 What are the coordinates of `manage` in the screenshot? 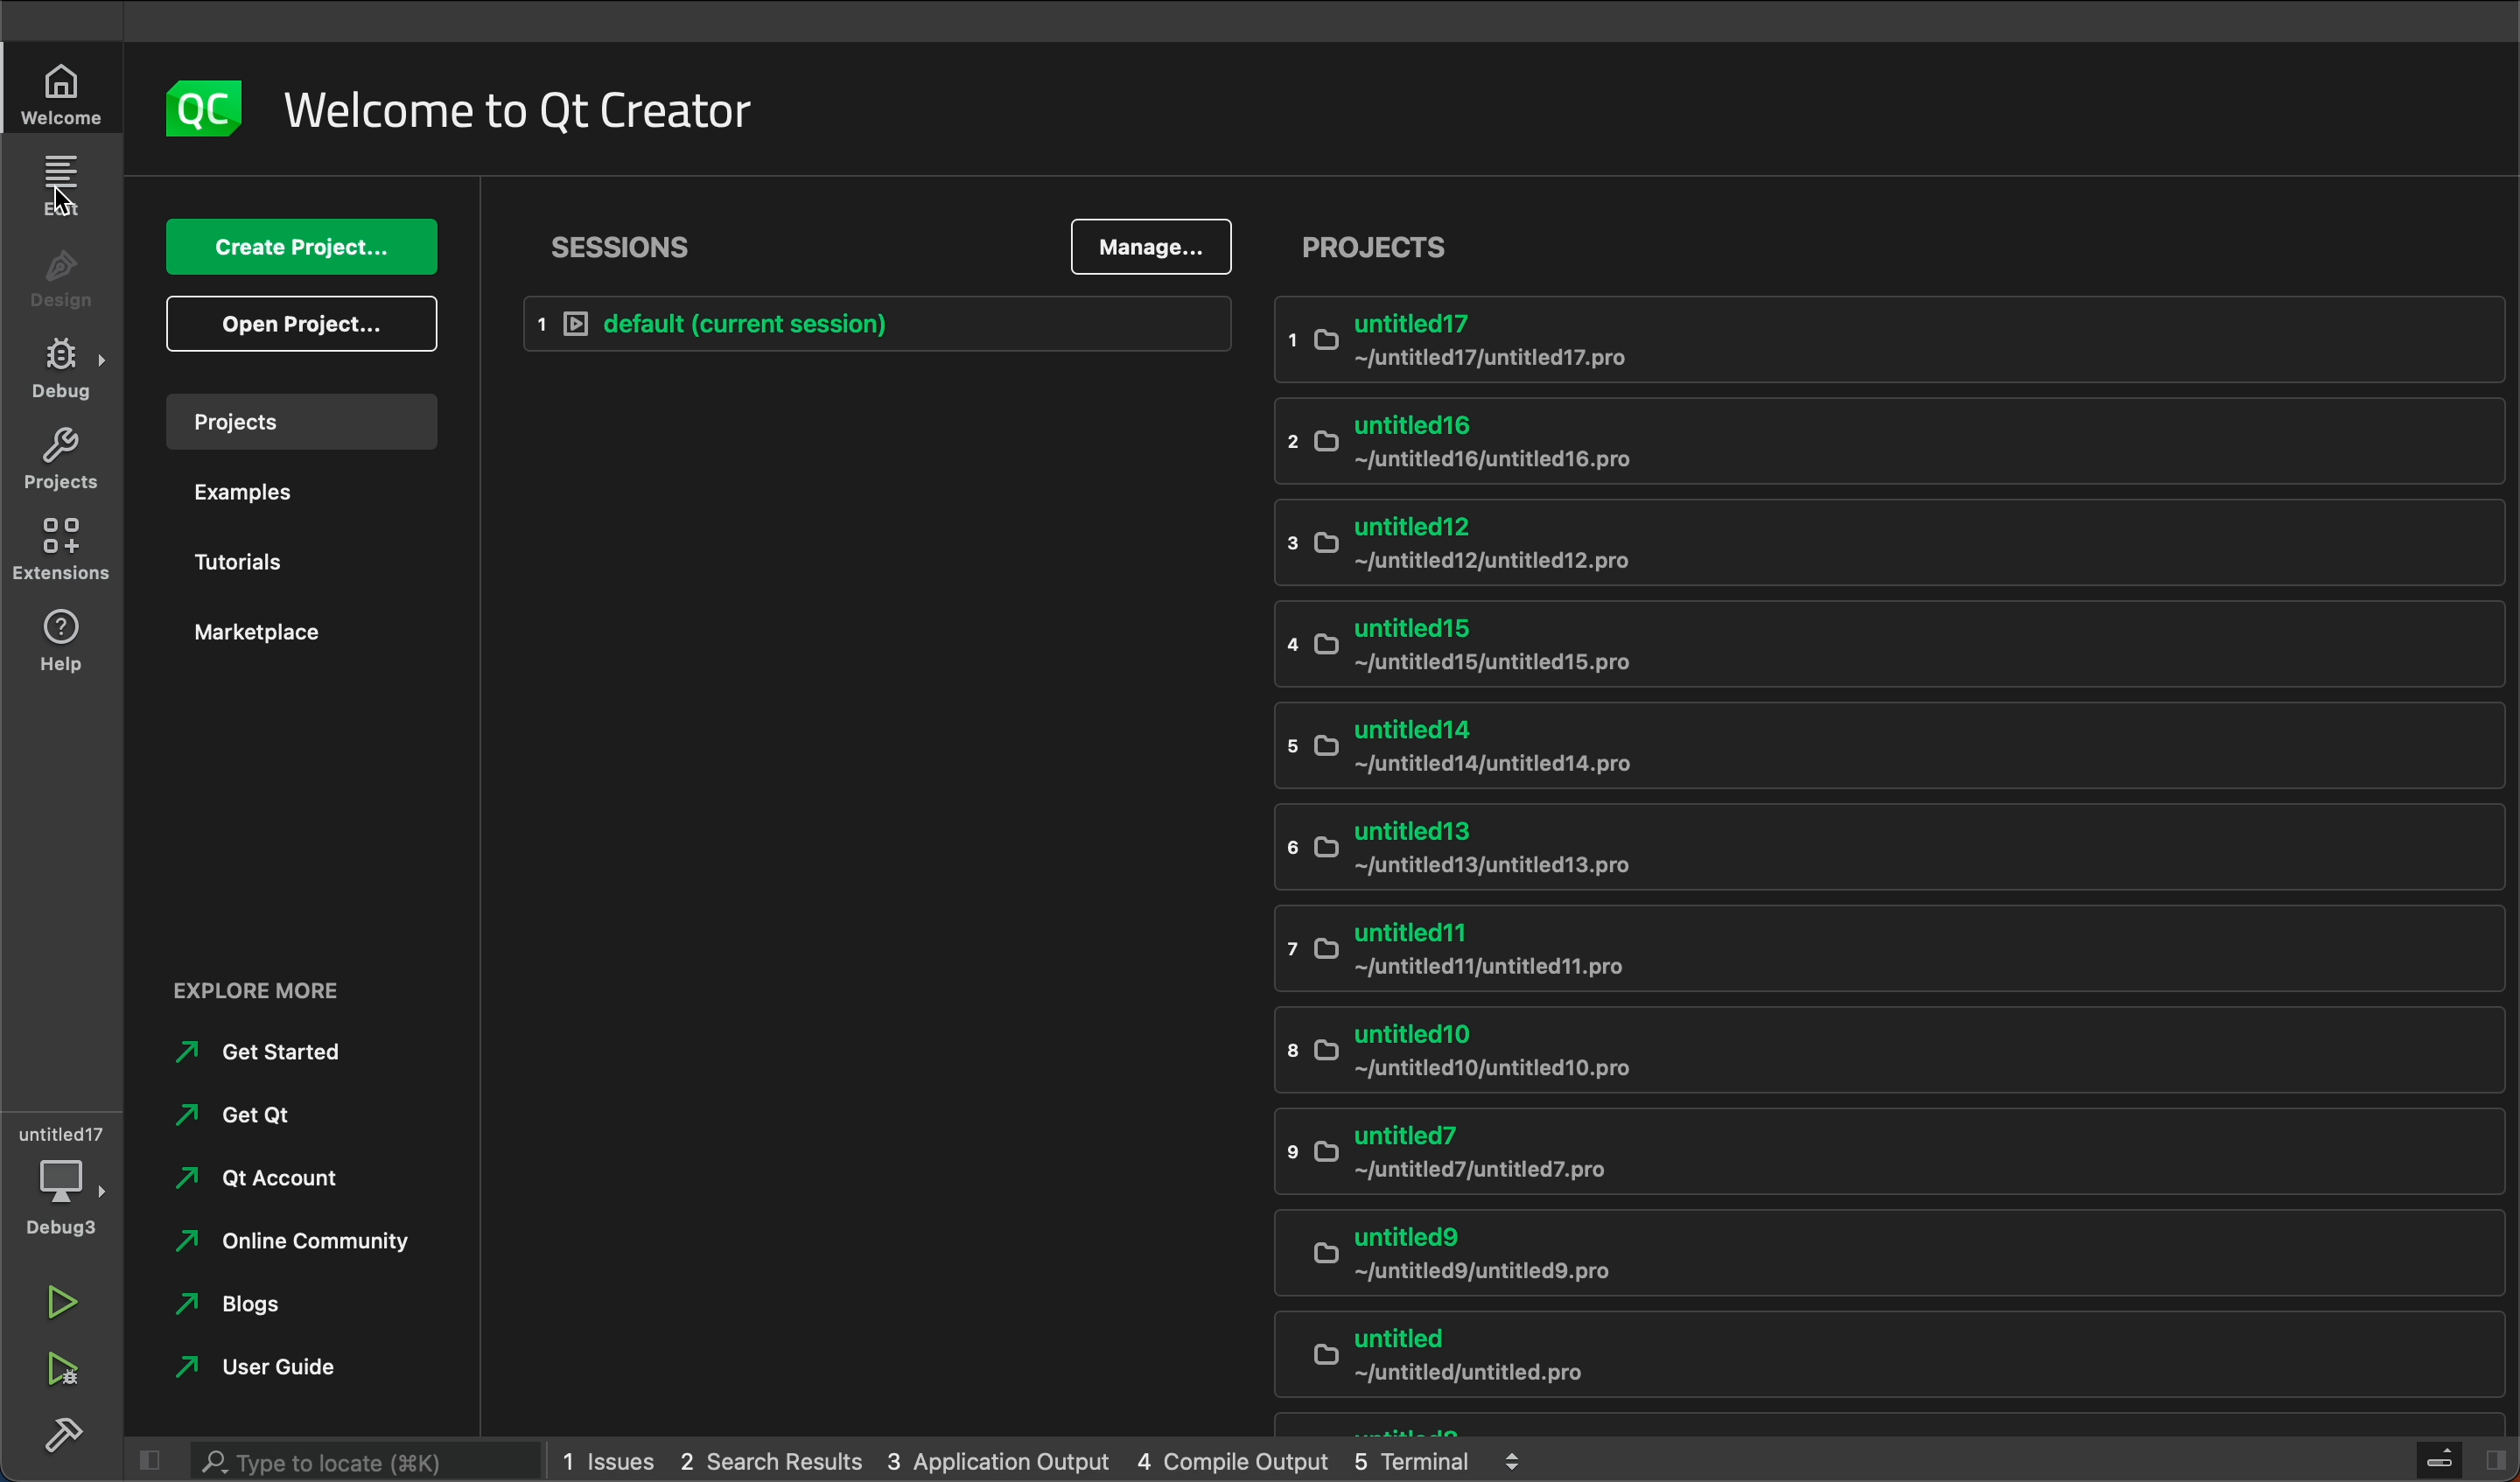 It's located at (1144, 248).